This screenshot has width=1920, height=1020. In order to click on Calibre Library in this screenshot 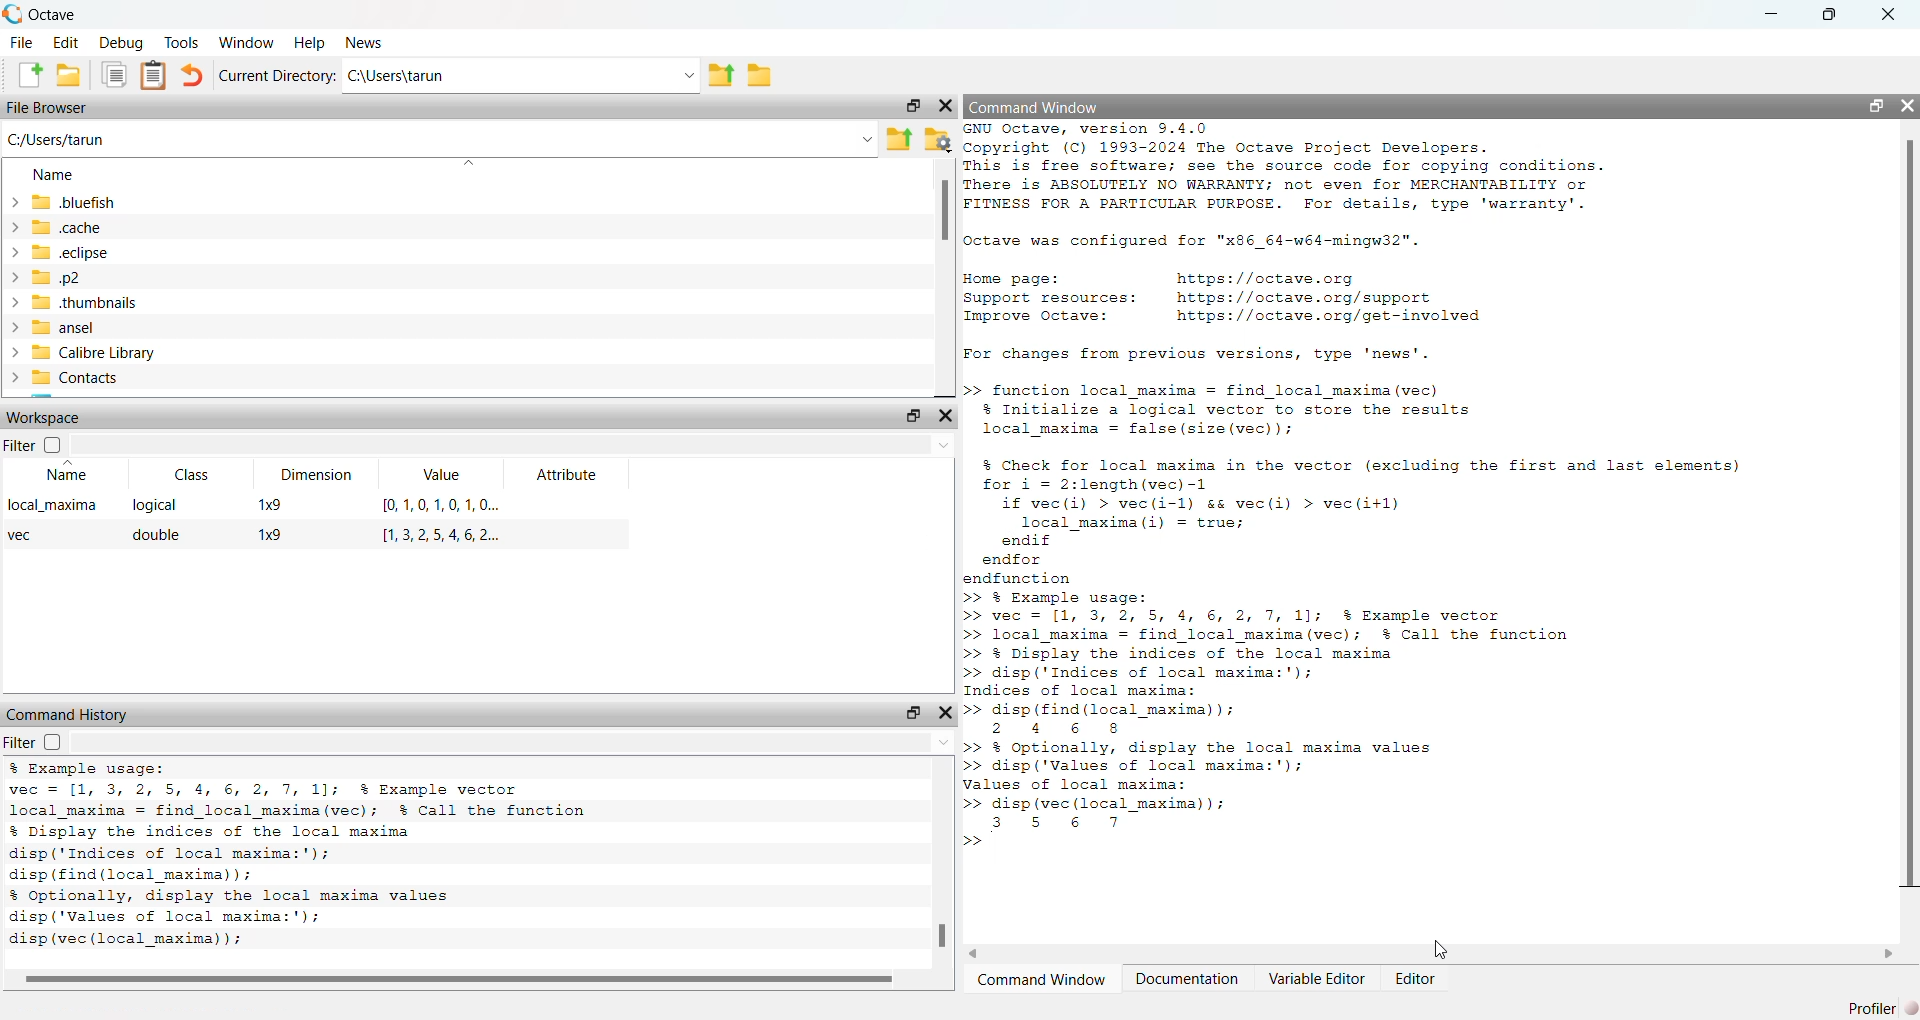, I will do `click(94, 353)`.